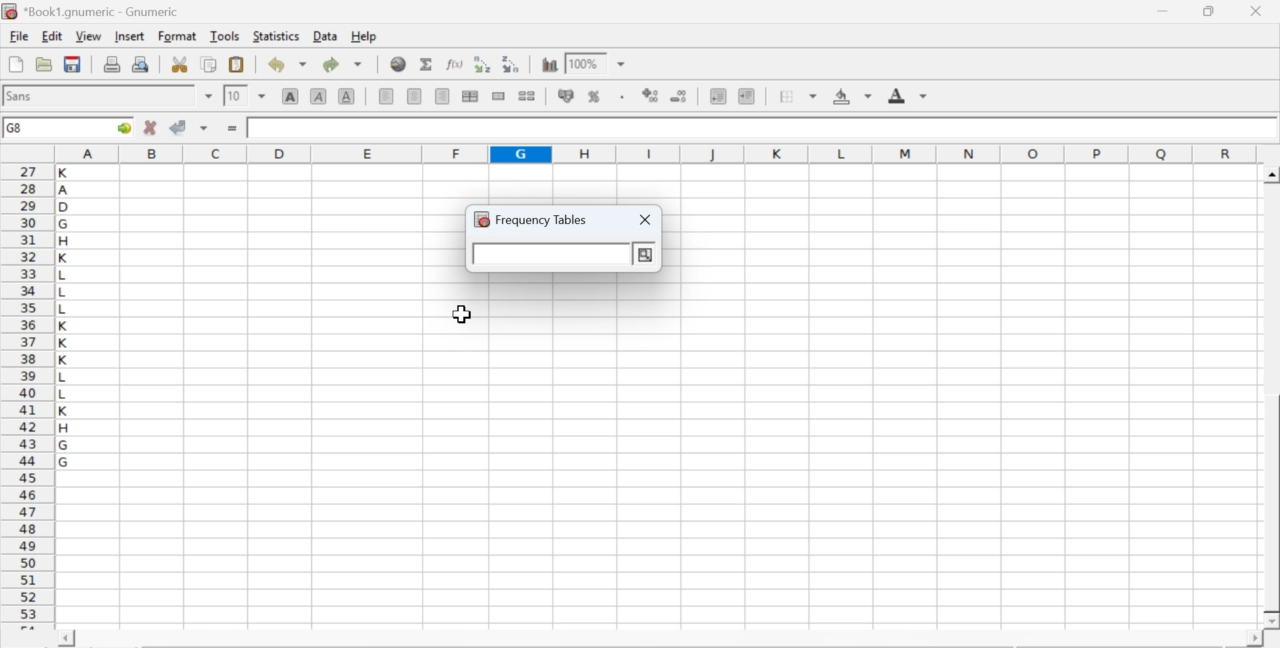 The image size is (1280, 648). I want to click on minimize, so click(1164, 11).